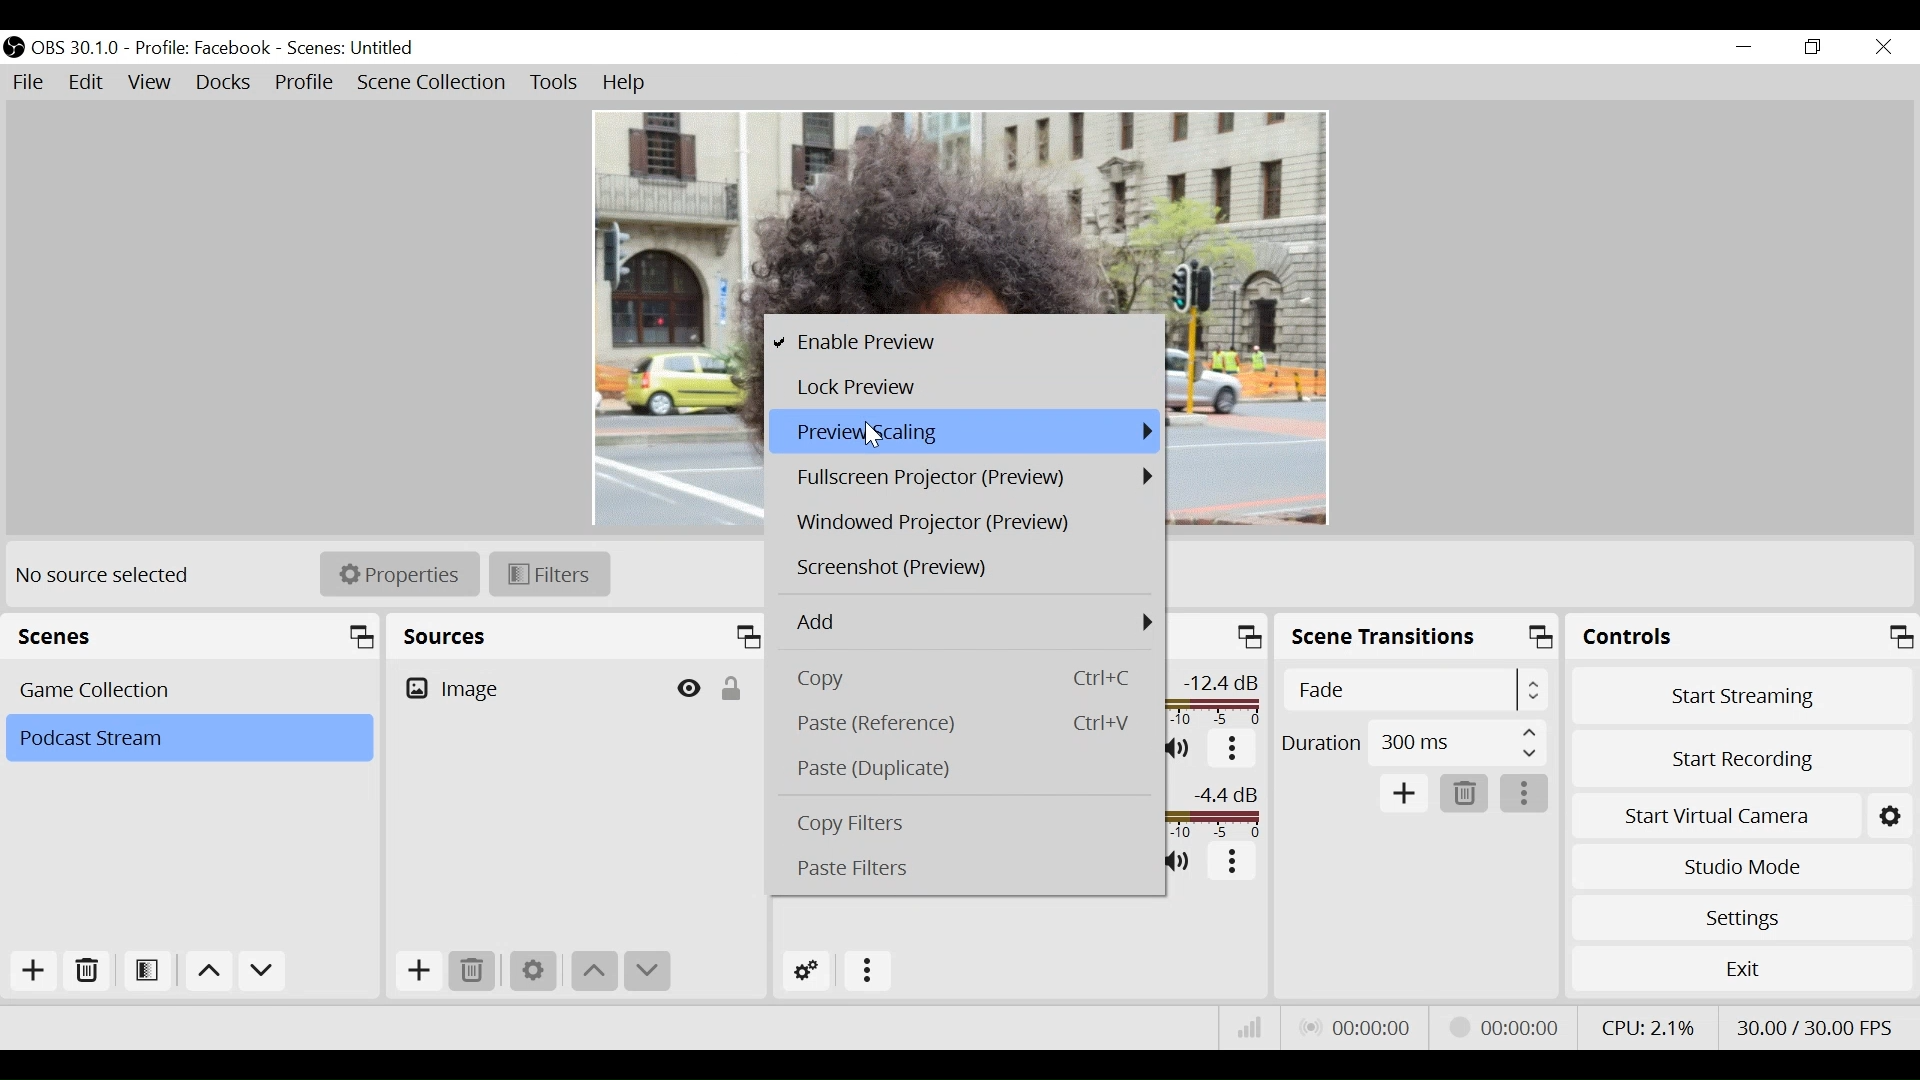  What do you see at coordinates (596, 971) in the screenshot?
I see `Move up` at bounding box center [596, 971].